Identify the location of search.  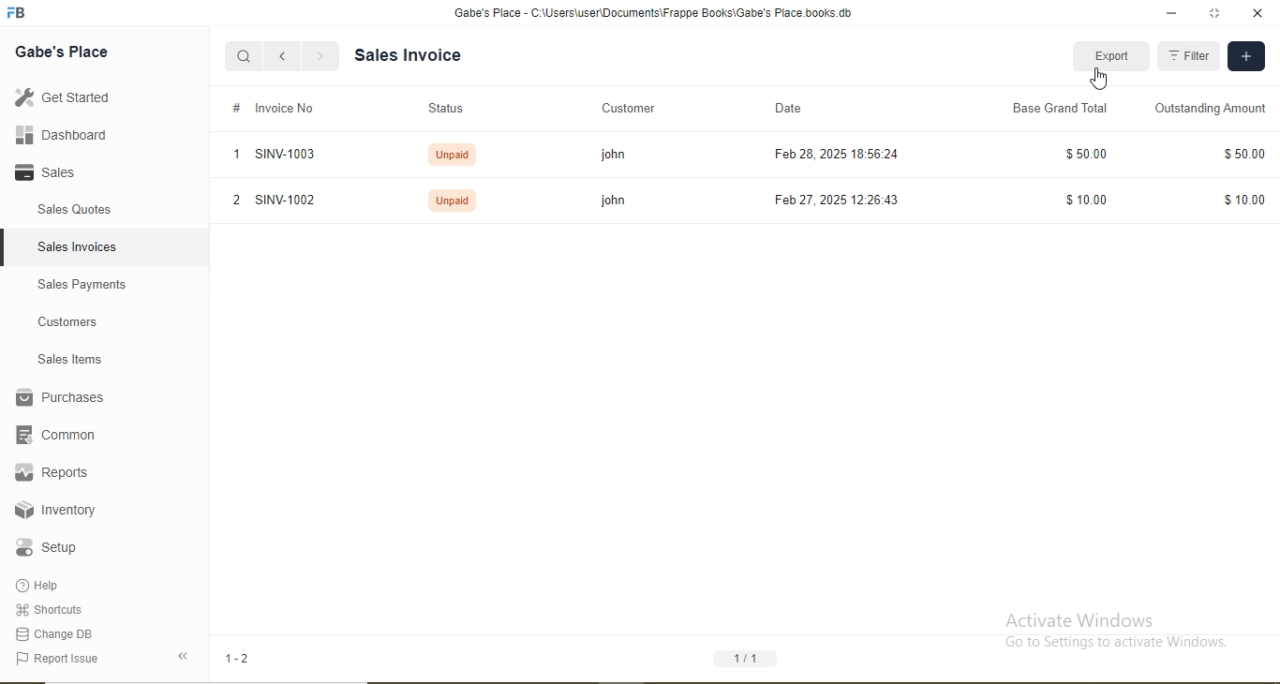
(246, 58).